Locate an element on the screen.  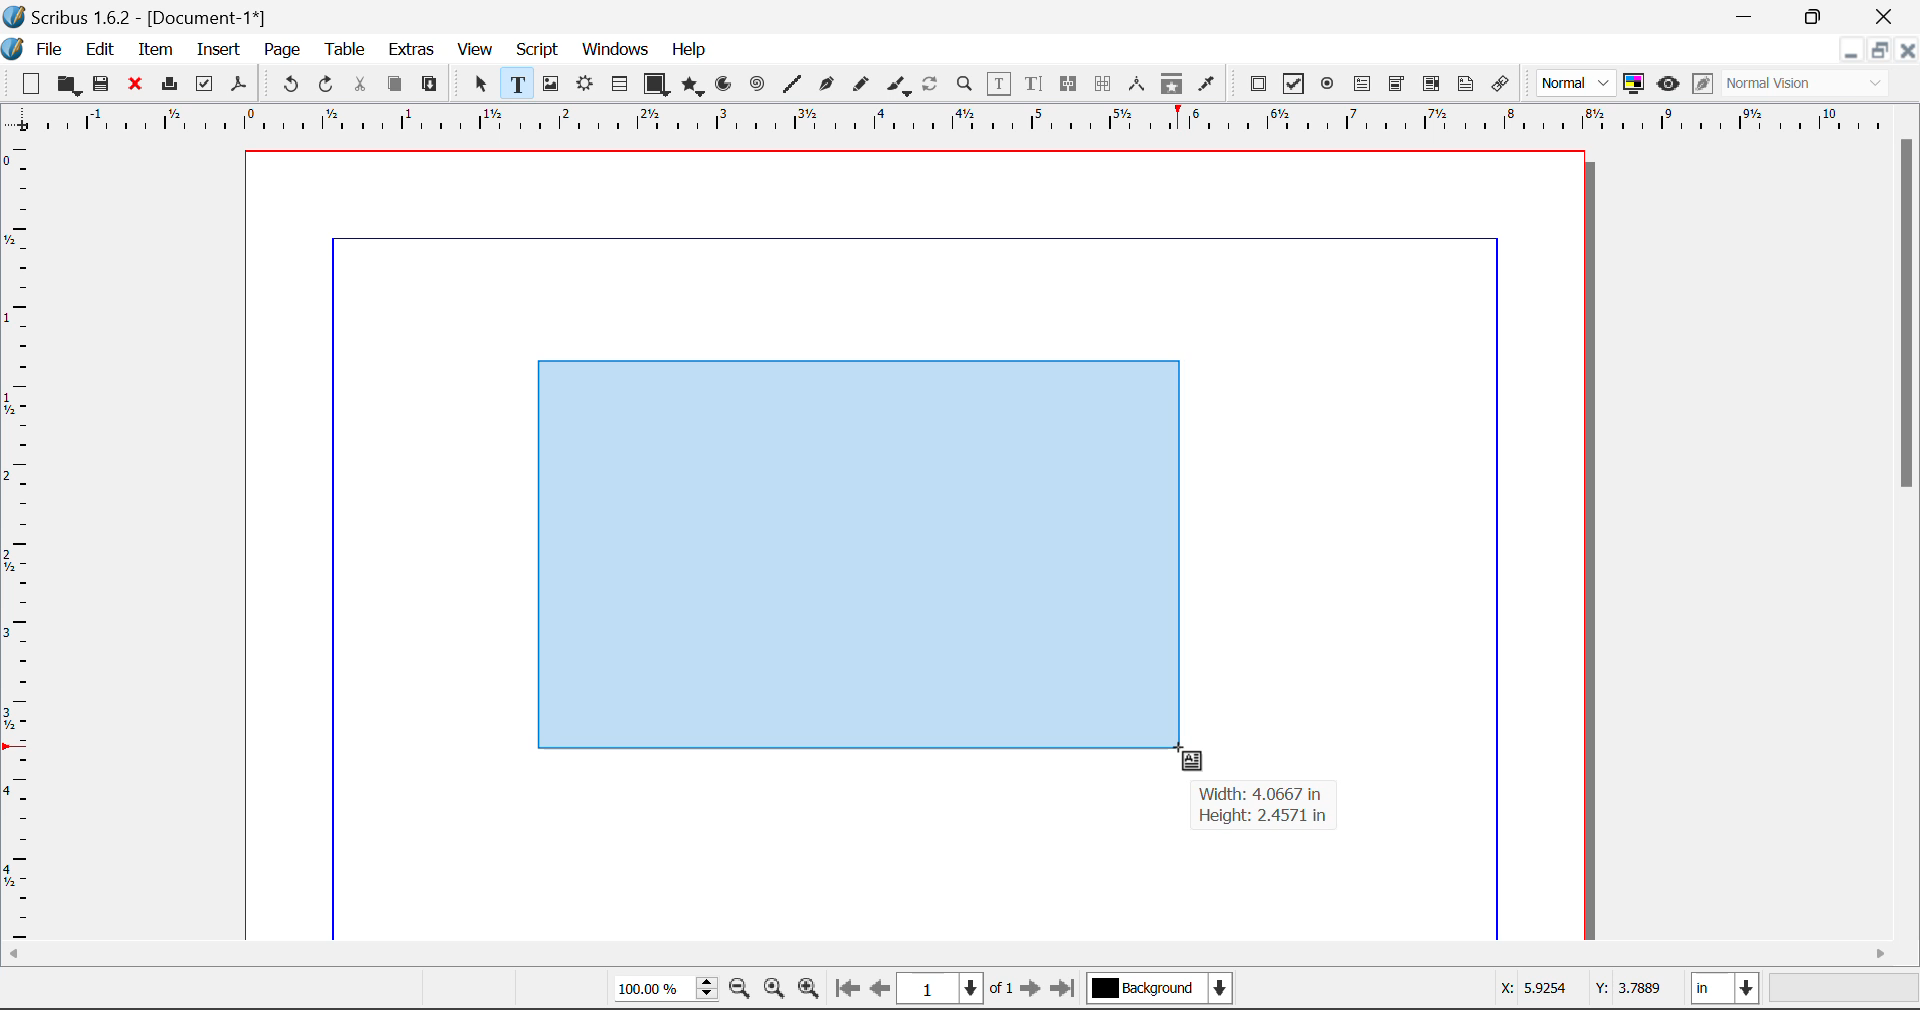
Open is located at coordinates (68, 85).